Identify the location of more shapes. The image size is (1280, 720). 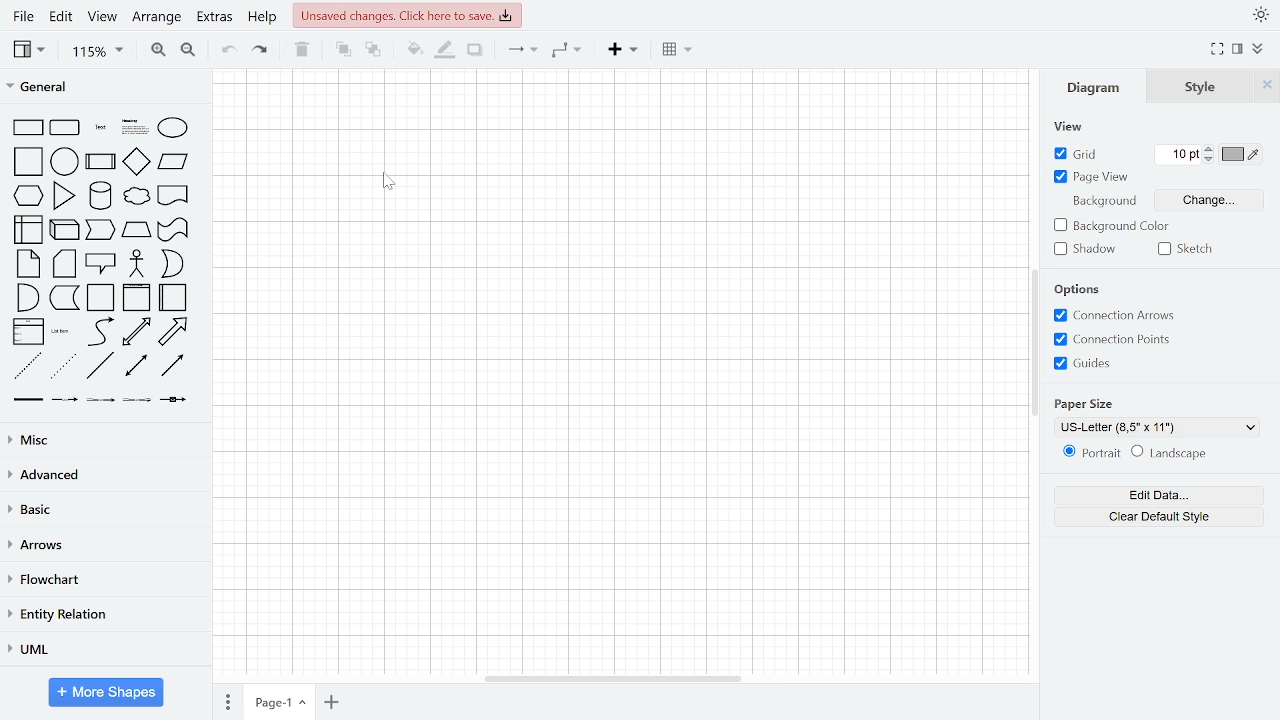
(104, 694).